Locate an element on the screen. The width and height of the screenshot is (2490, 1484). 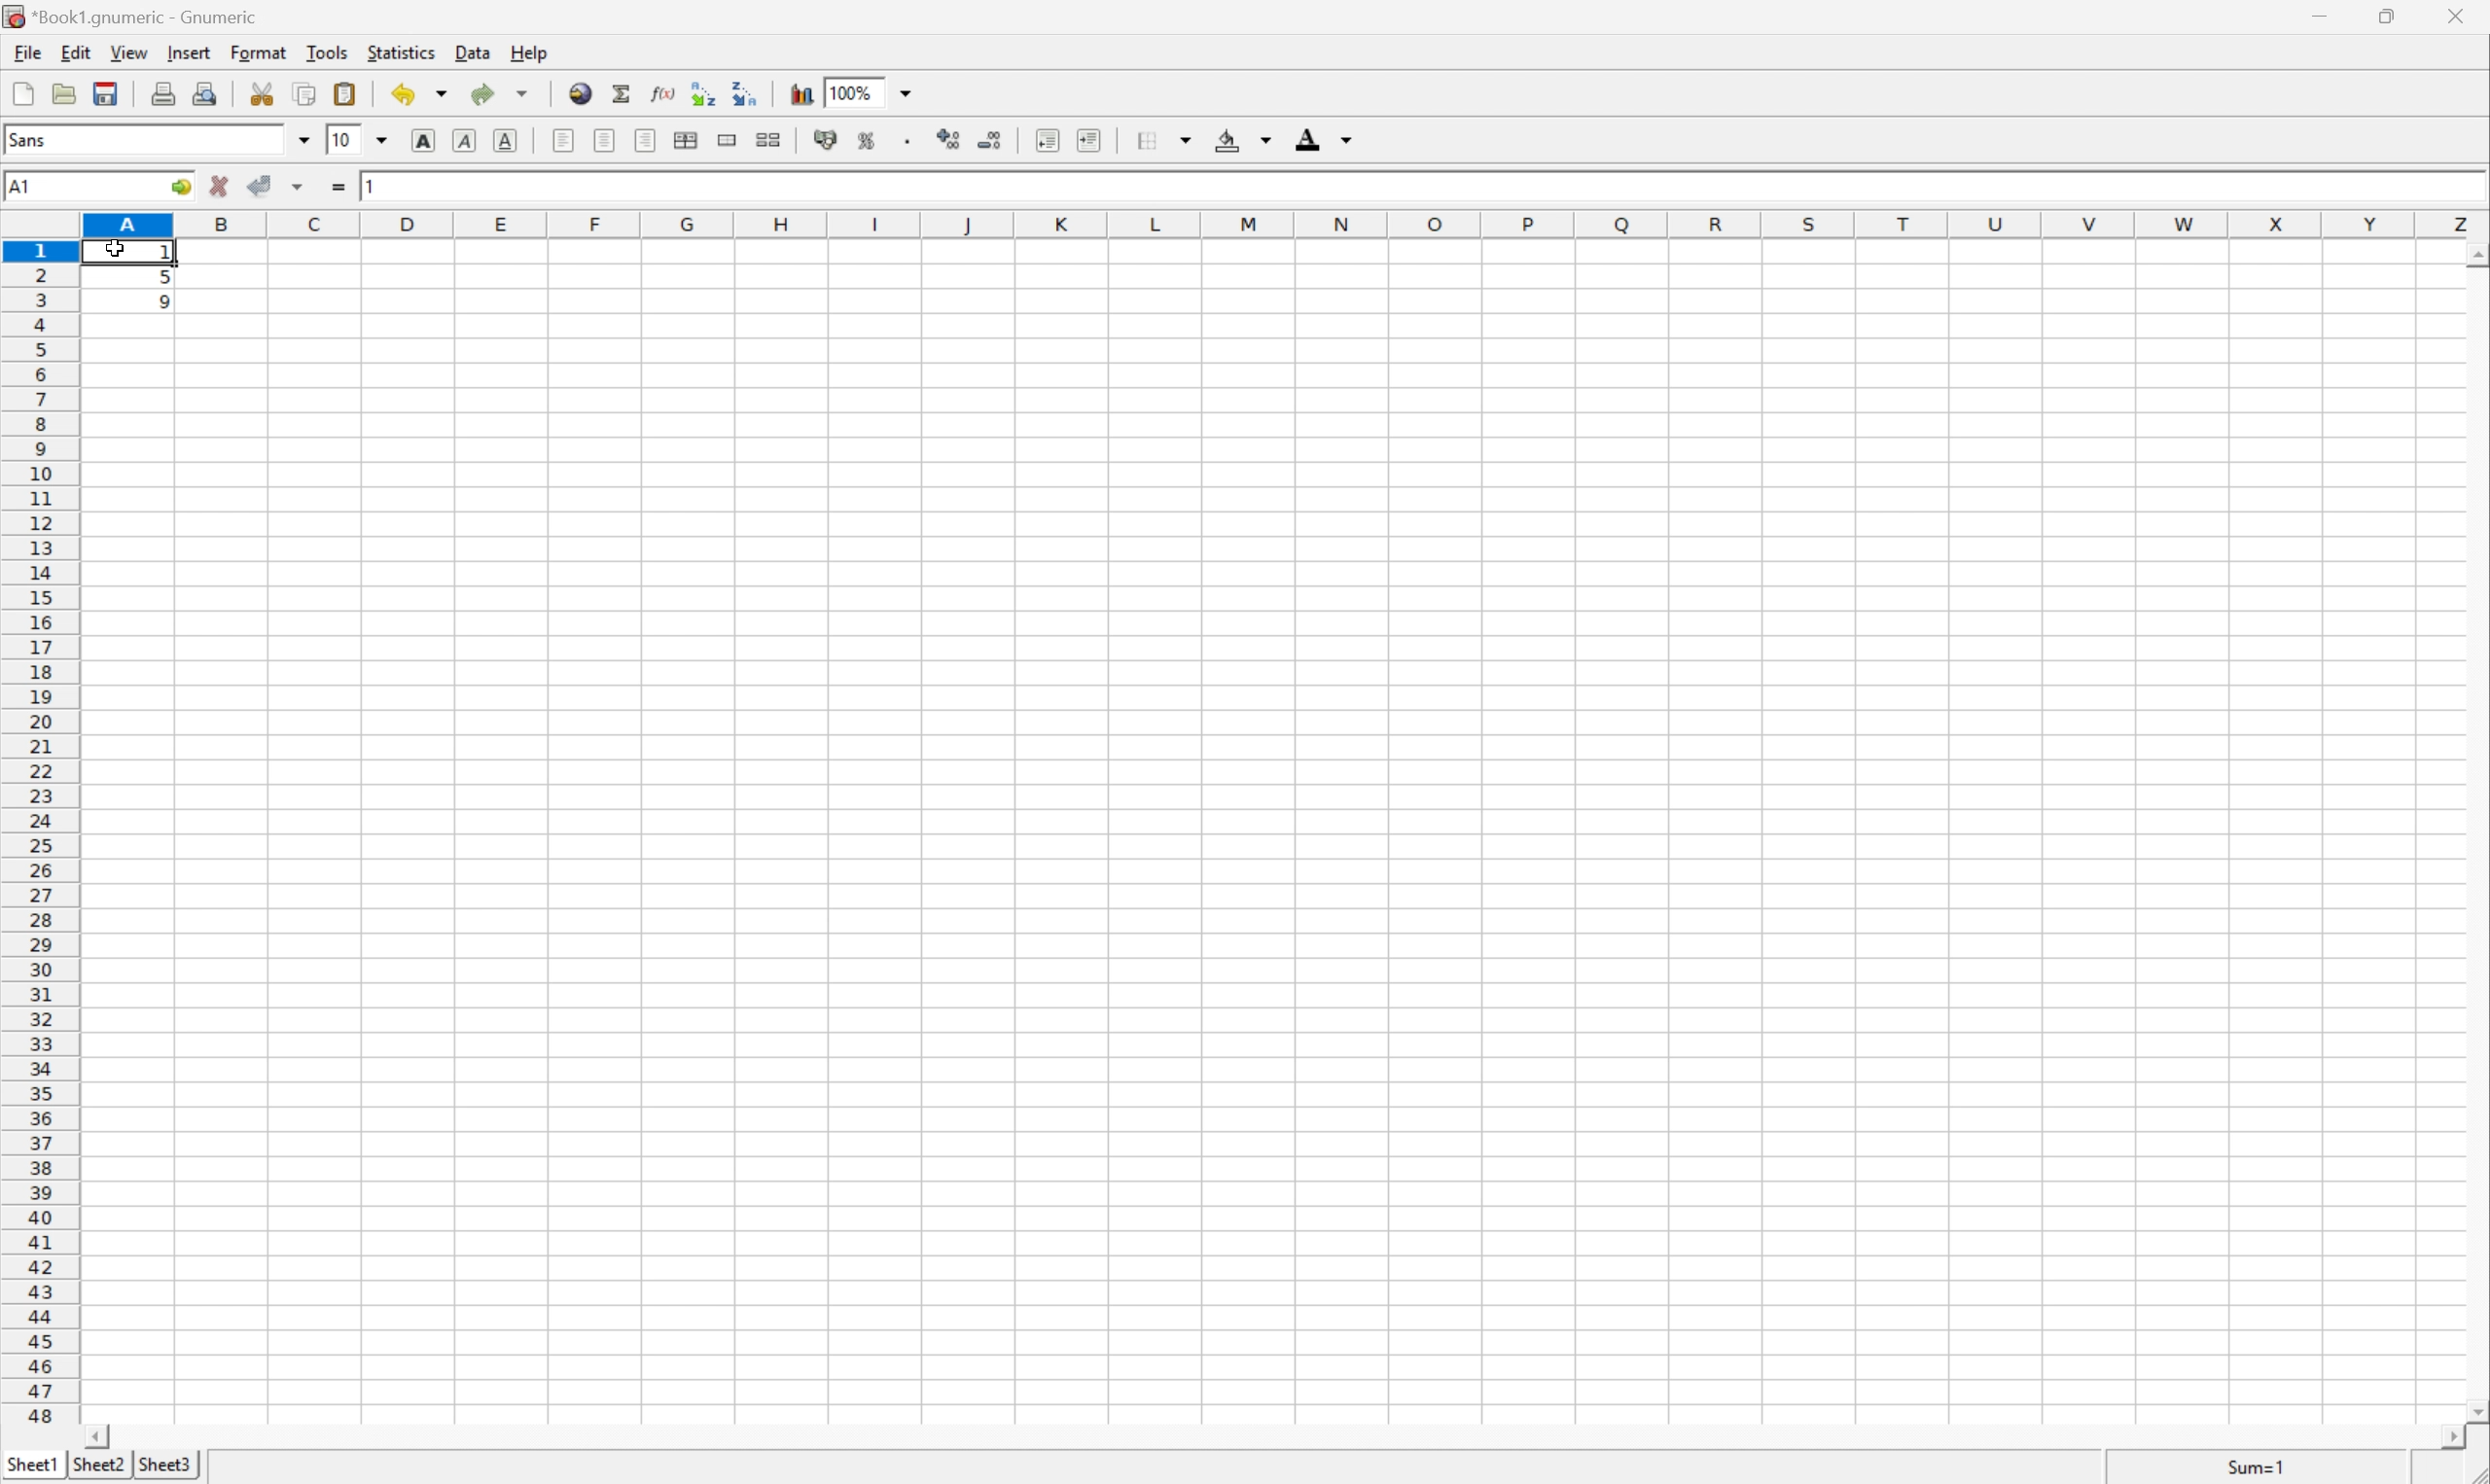
decrease number of decimals displayed is located at coordinates (988, 139).